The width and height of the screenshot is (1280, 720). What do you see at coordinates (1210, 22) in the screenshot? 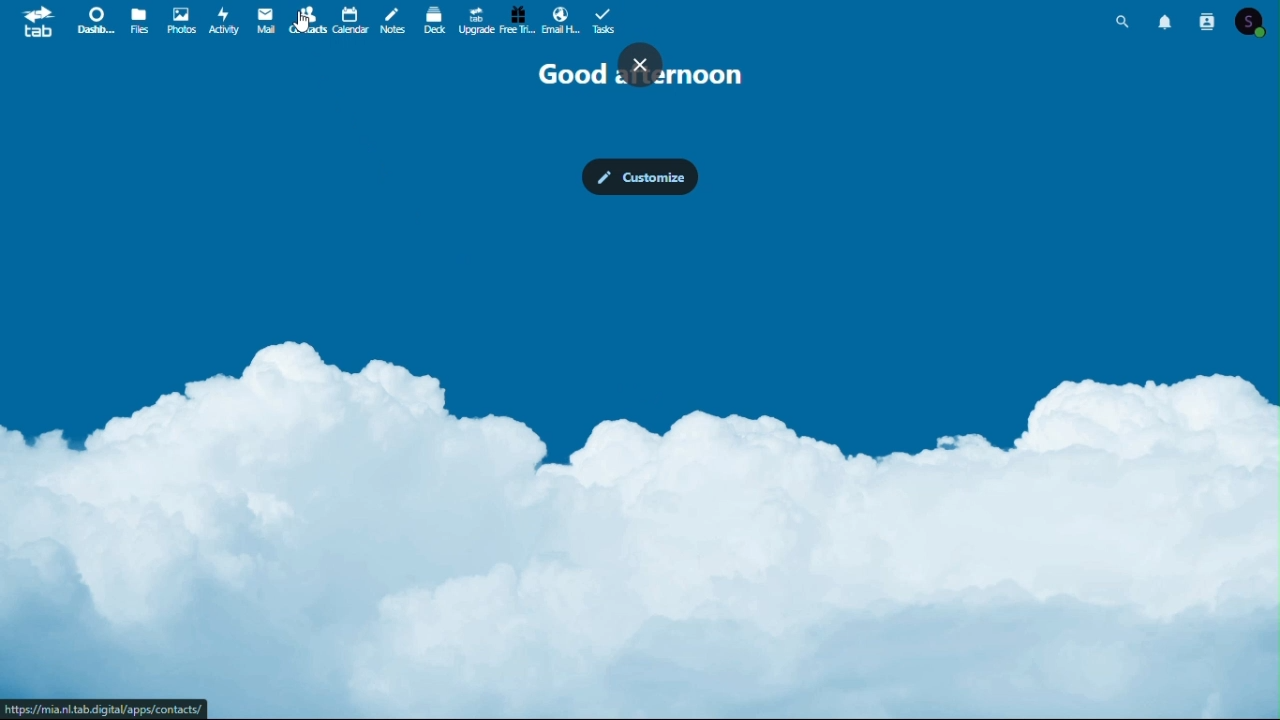
I see `Contacts` at bounding box center [1210, 22].